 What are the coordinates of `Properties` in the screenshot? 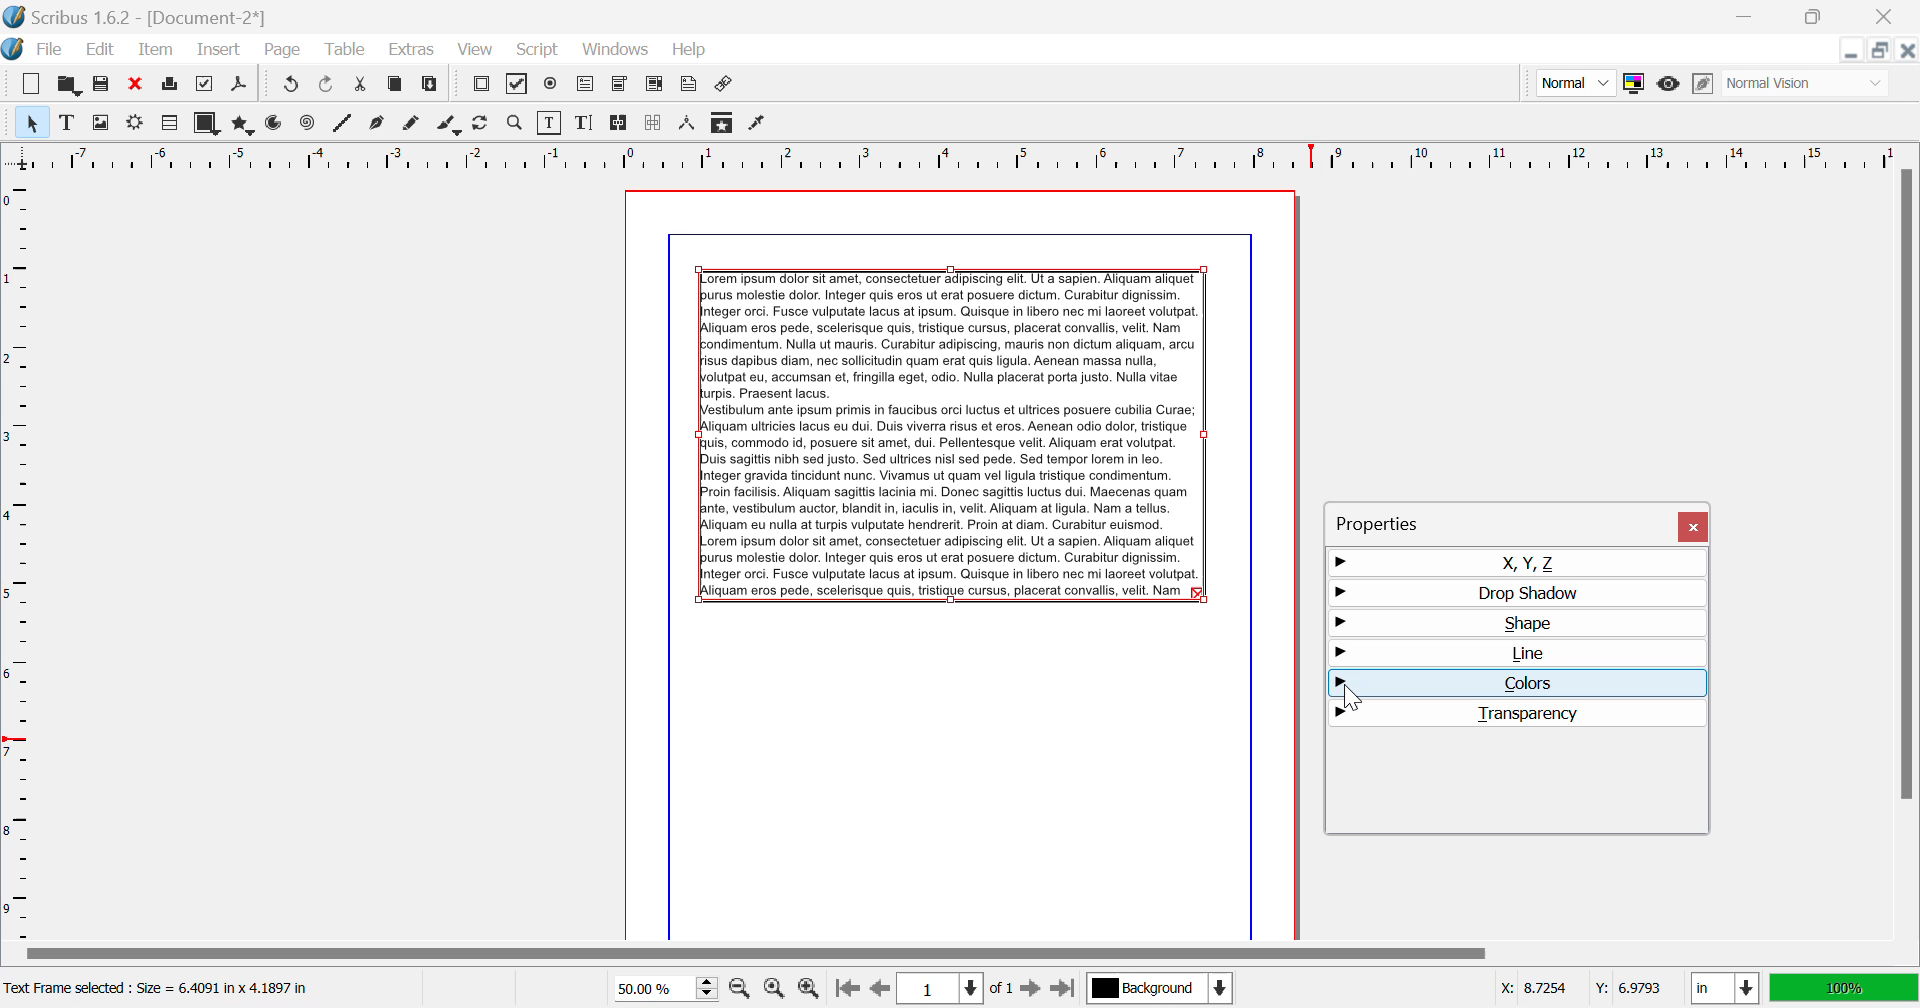 It's located at (1399, 520).